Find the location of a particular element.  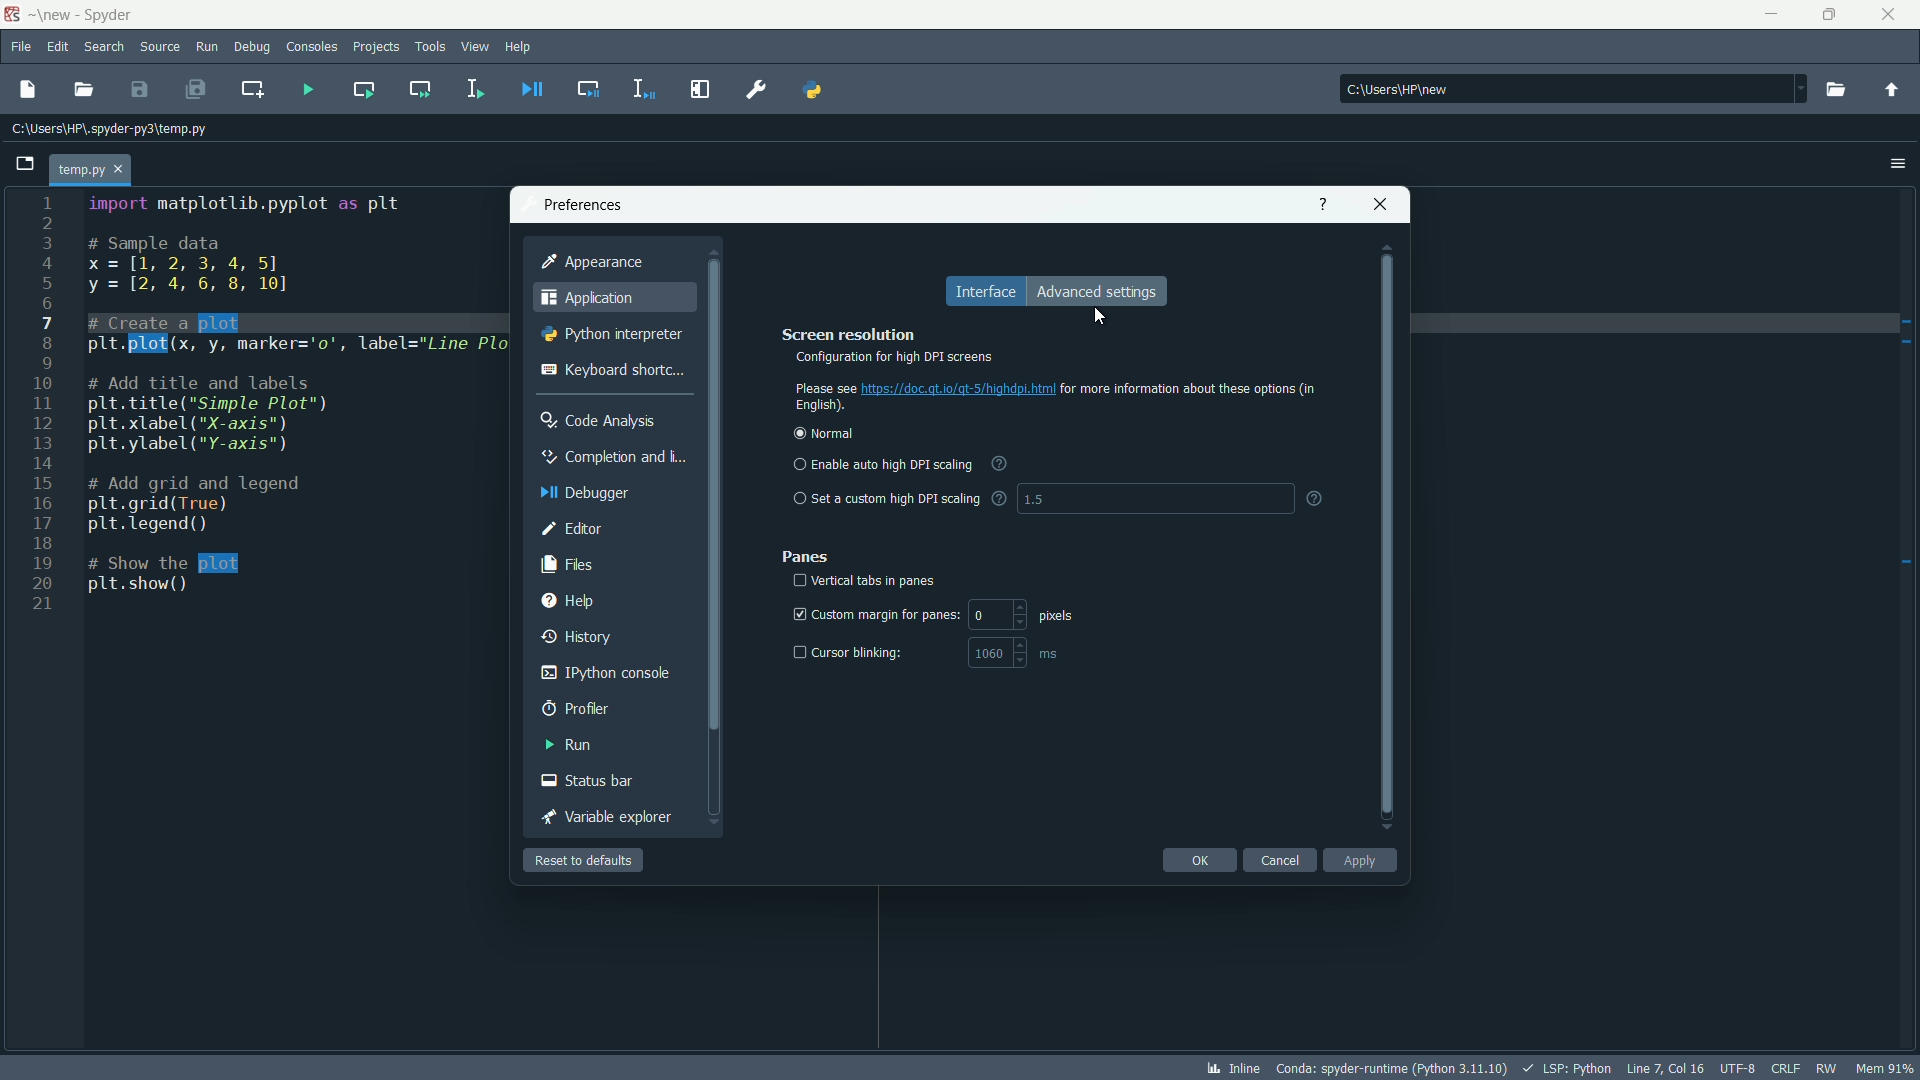

run file is located at coordinates (307, 92).